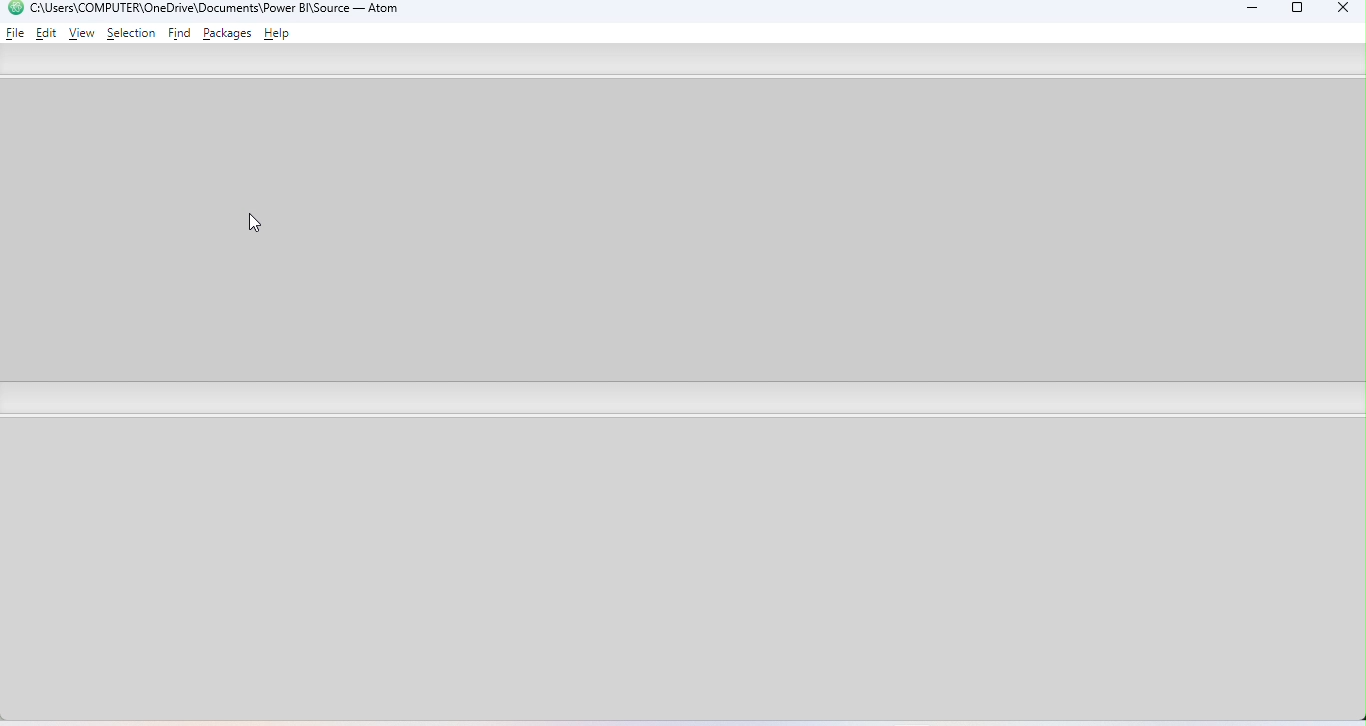 This screenshot has width=1366, height=726. What do you see at coordinates (230, 33) in the screenshot?
I see `Packages` at bounding box center [230, 33].